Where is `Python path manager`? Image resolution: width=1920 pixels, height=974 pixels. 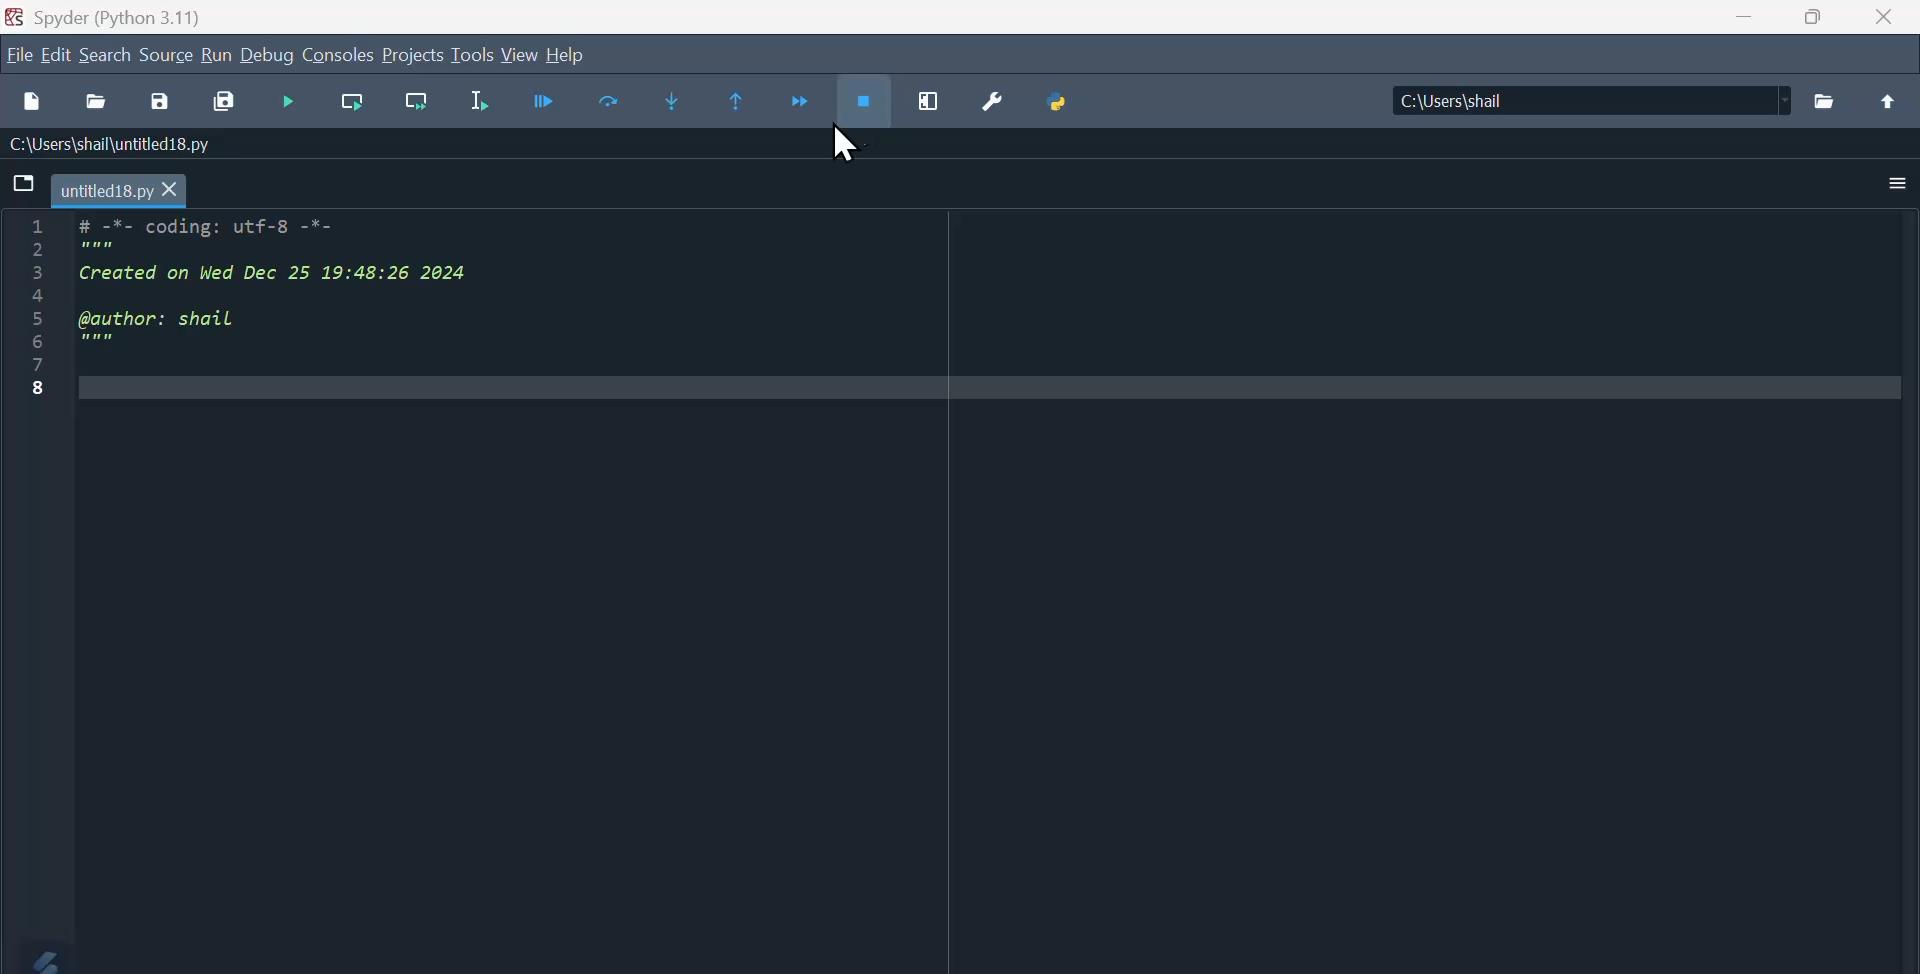
Python path manager is located at coordinates (1073, 103).